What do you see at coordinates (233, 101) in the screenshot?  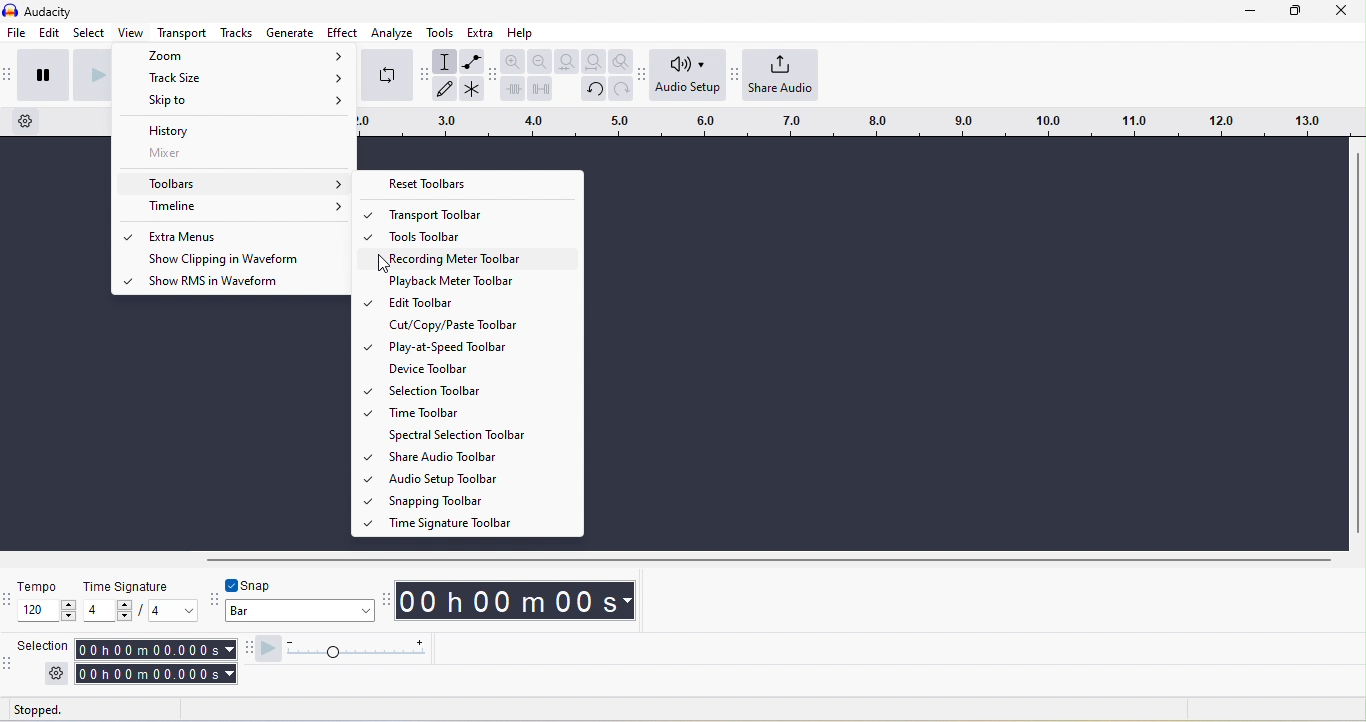 I see `Skip to` at bounding box center [233, 101].